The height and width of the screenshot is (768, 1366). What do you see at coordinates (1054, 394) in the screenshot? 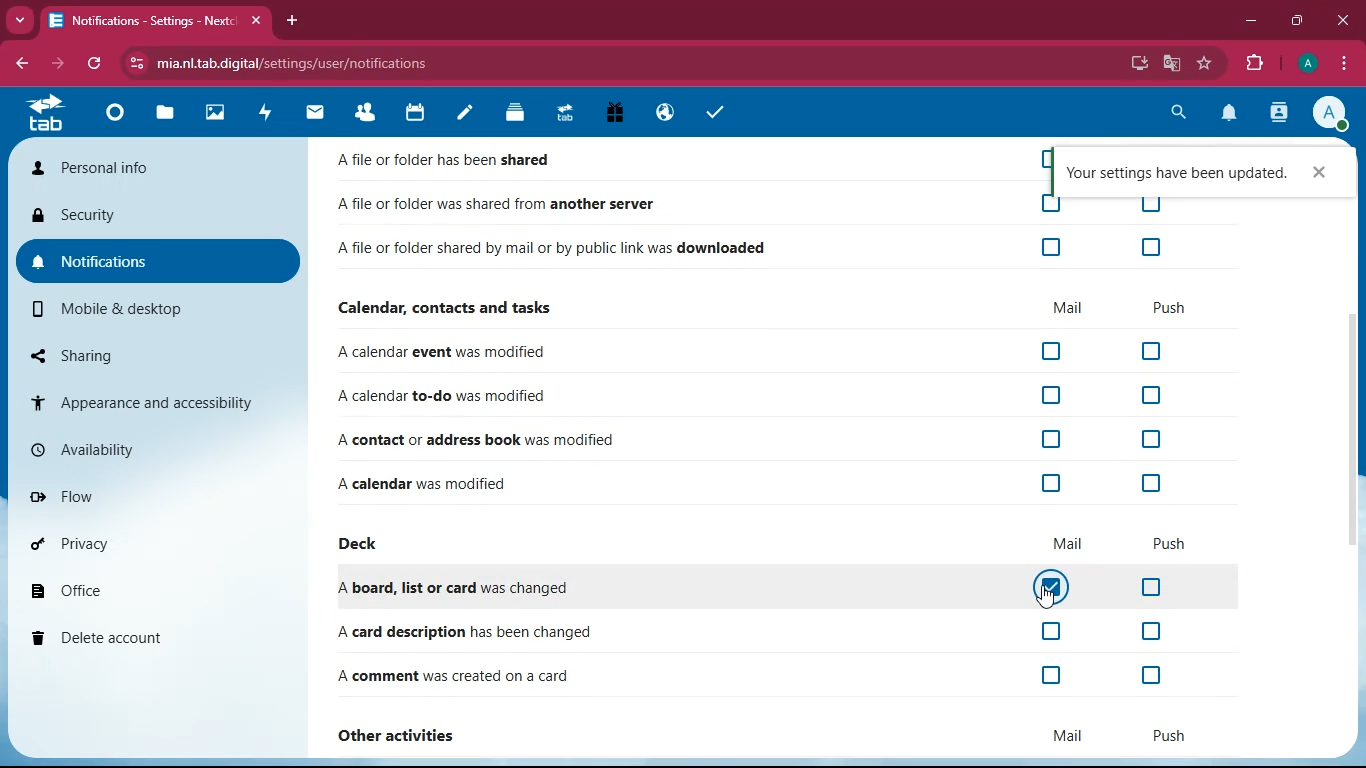
I see `off` at bounding box center [1054, 394].